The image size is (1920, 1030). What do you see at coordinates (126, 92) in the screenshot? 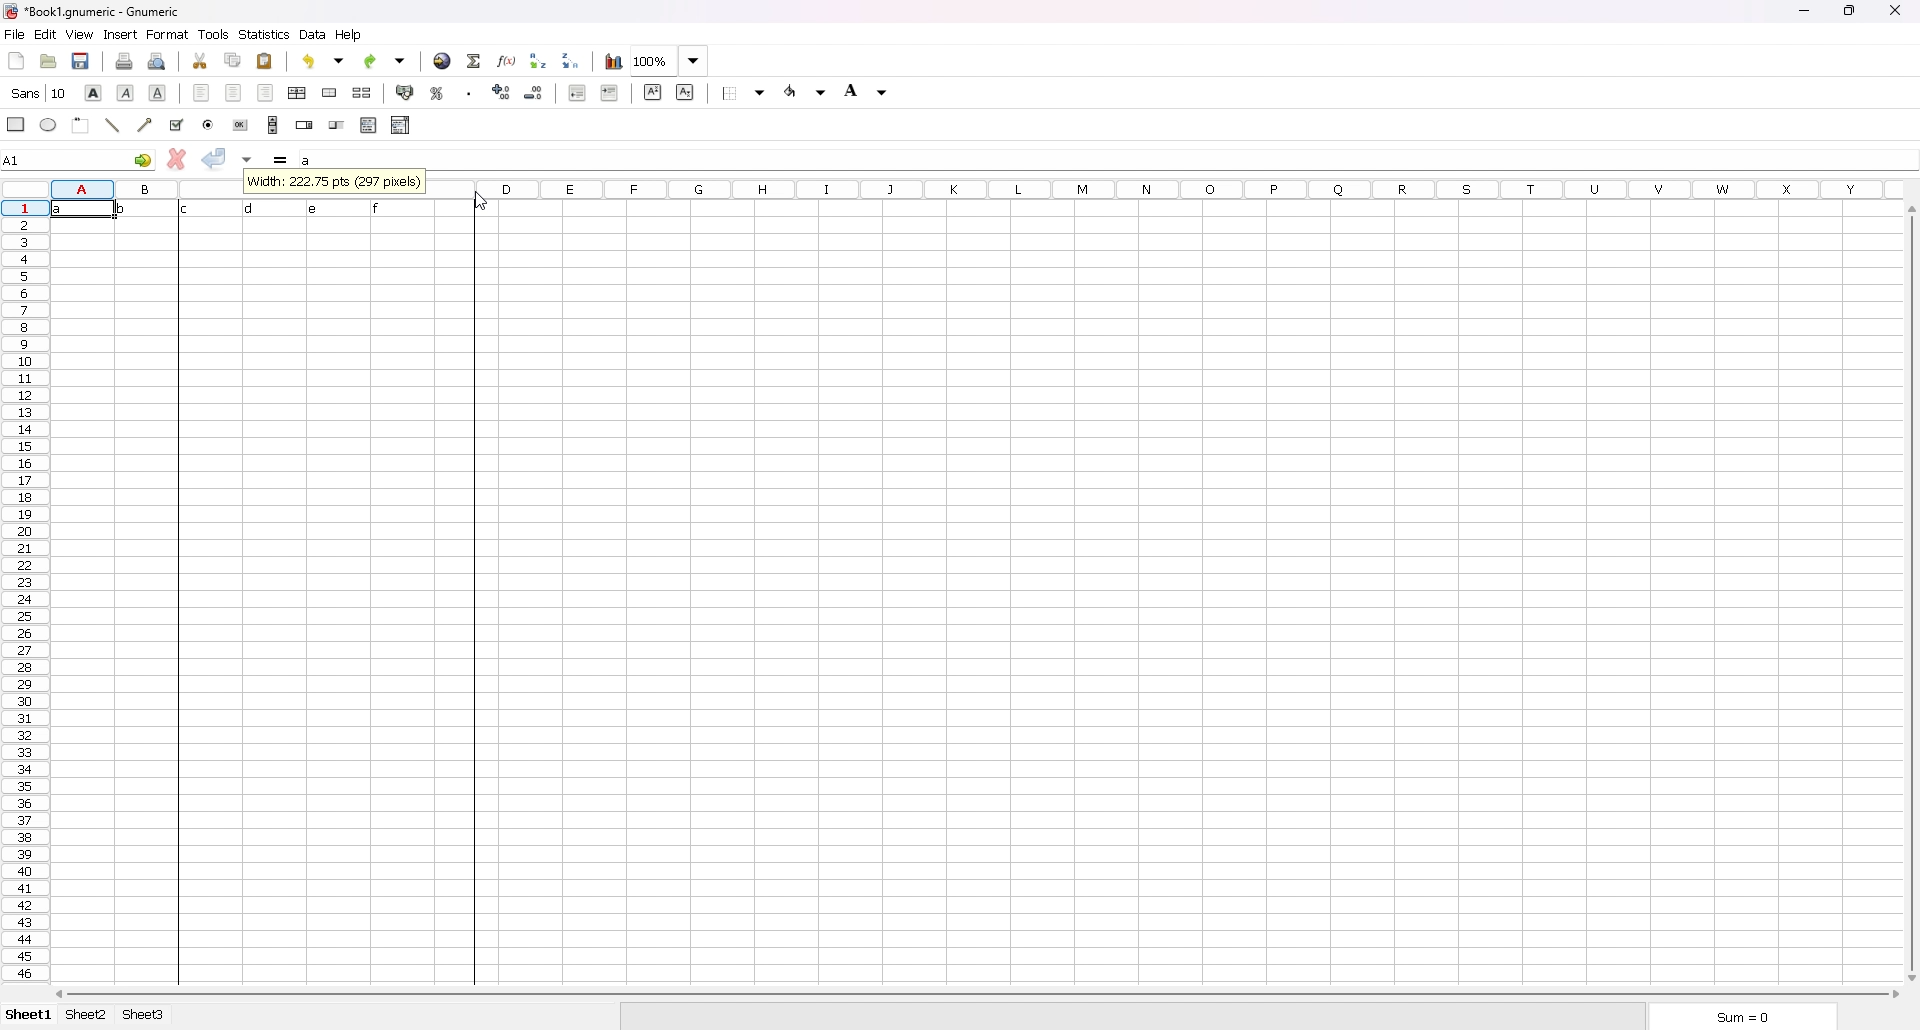
I see `italic` at bounding box center [126, 92].